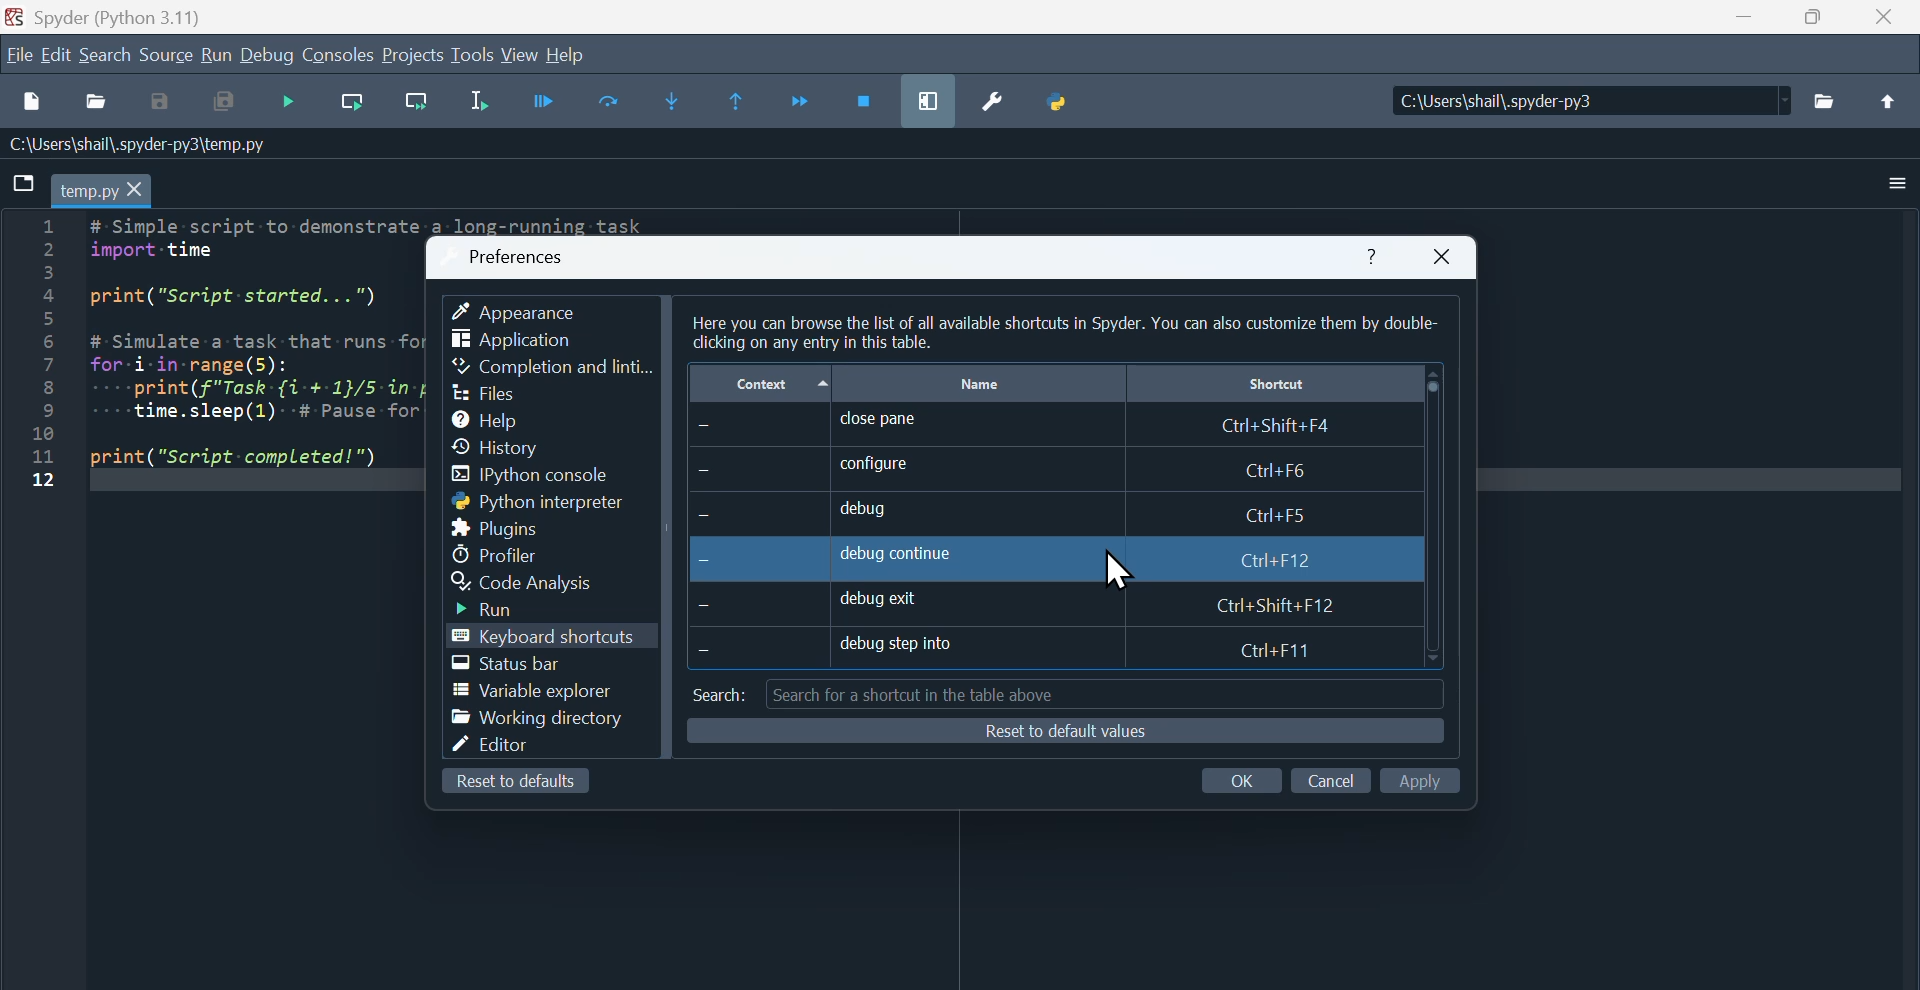 This screenshot has height=990, width=1920. Describe the element at coordinates (1741, 21) in the screenshot. I see `minimise` at that location.